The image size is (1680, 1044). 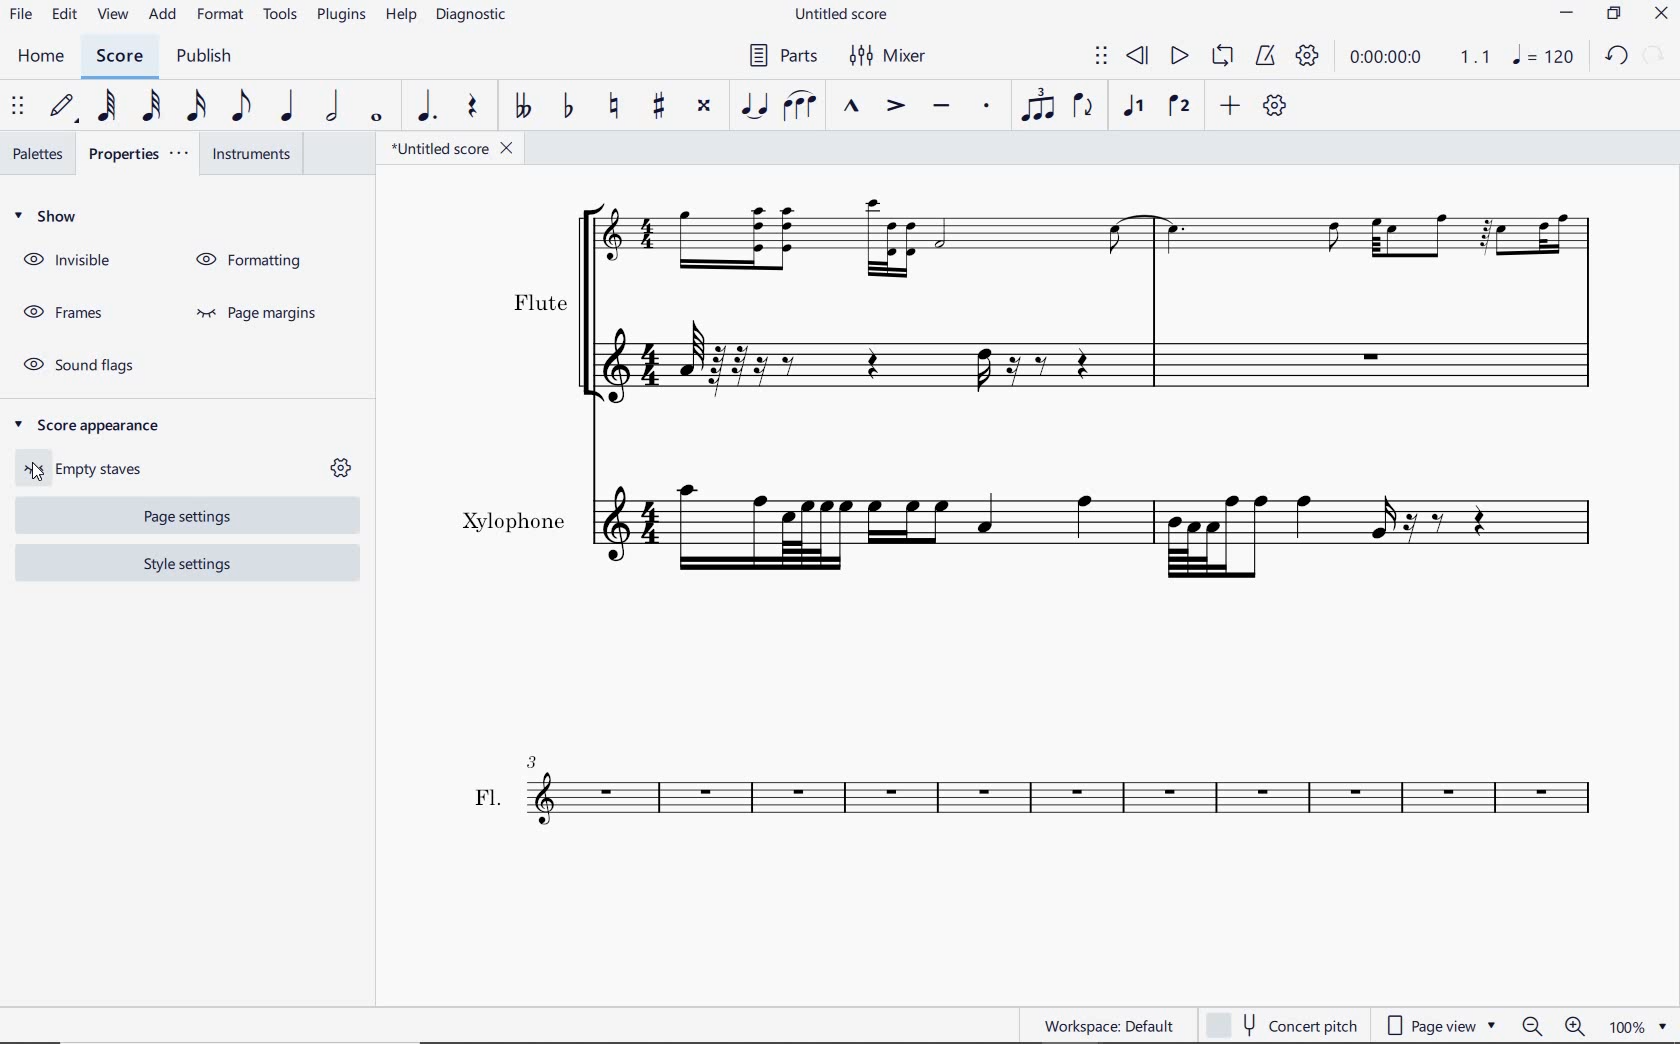 I want to click on RESTORE DOWN, so click(x=1617, y=14).